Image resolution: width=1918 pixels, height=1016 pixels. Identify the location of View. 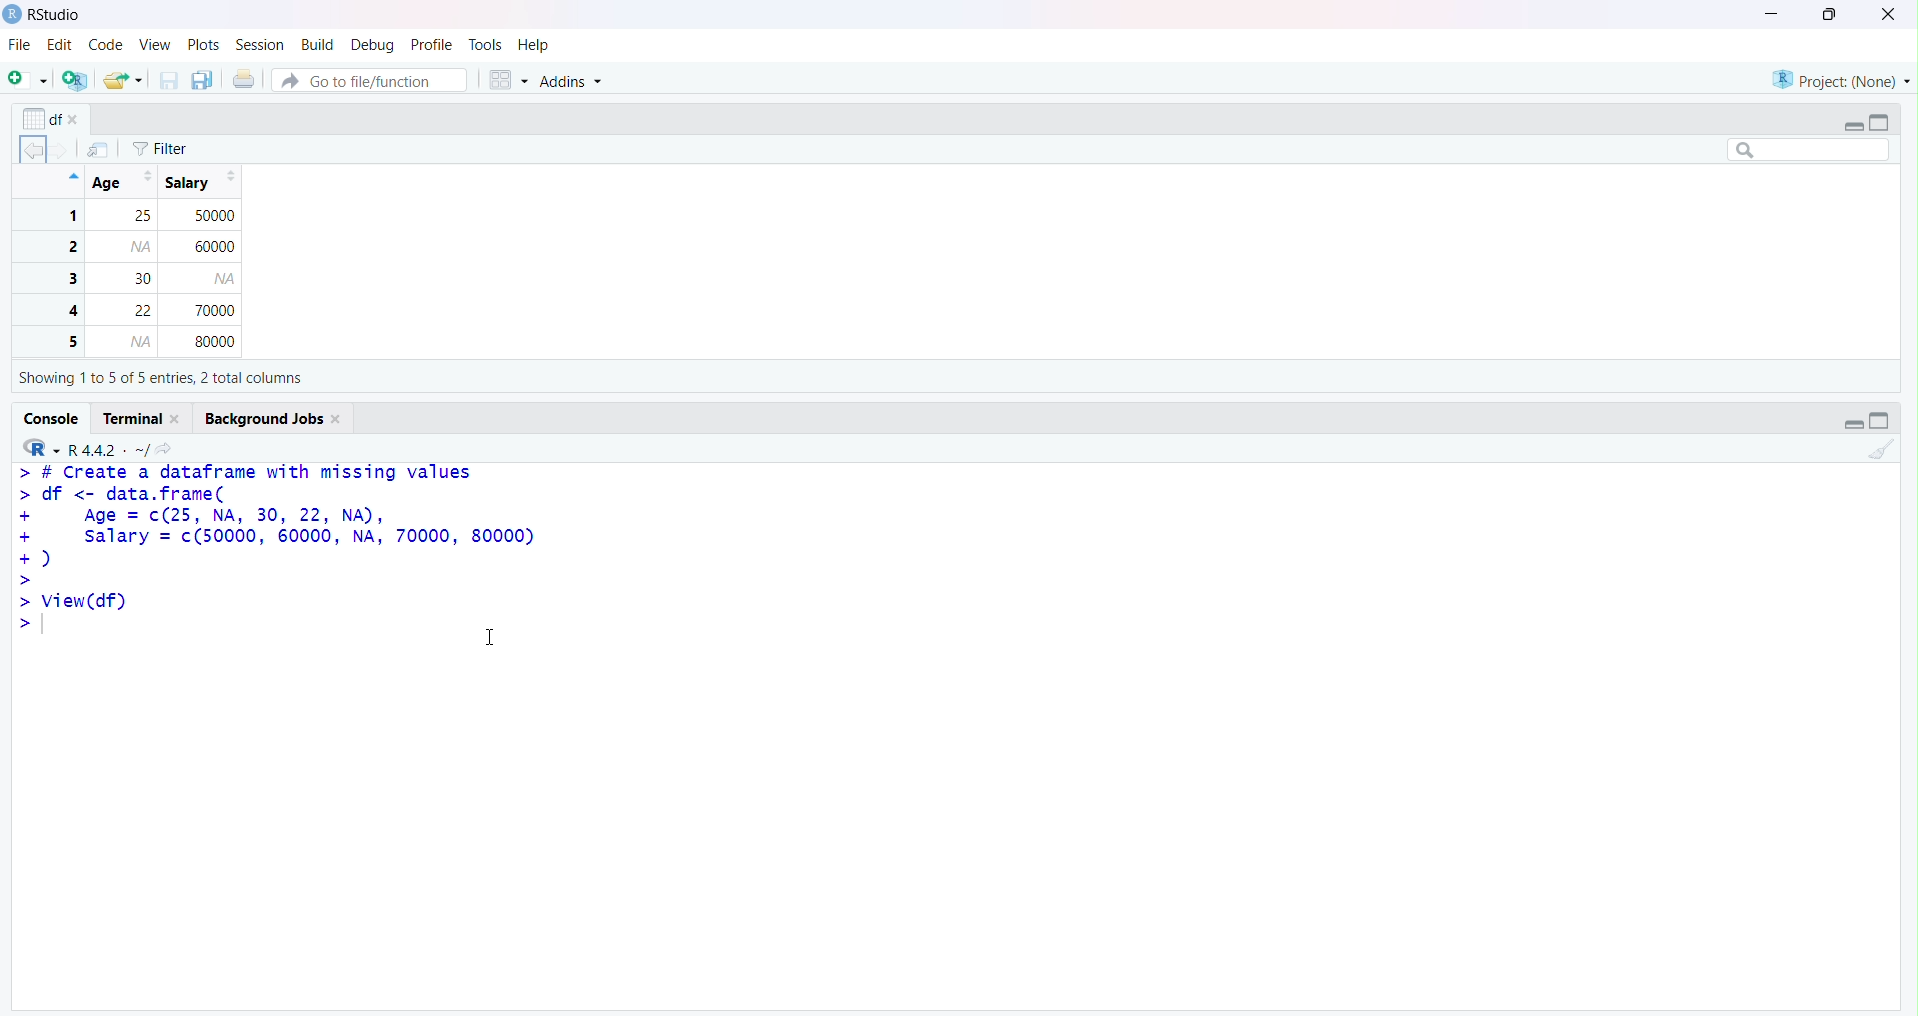
(153, 46).